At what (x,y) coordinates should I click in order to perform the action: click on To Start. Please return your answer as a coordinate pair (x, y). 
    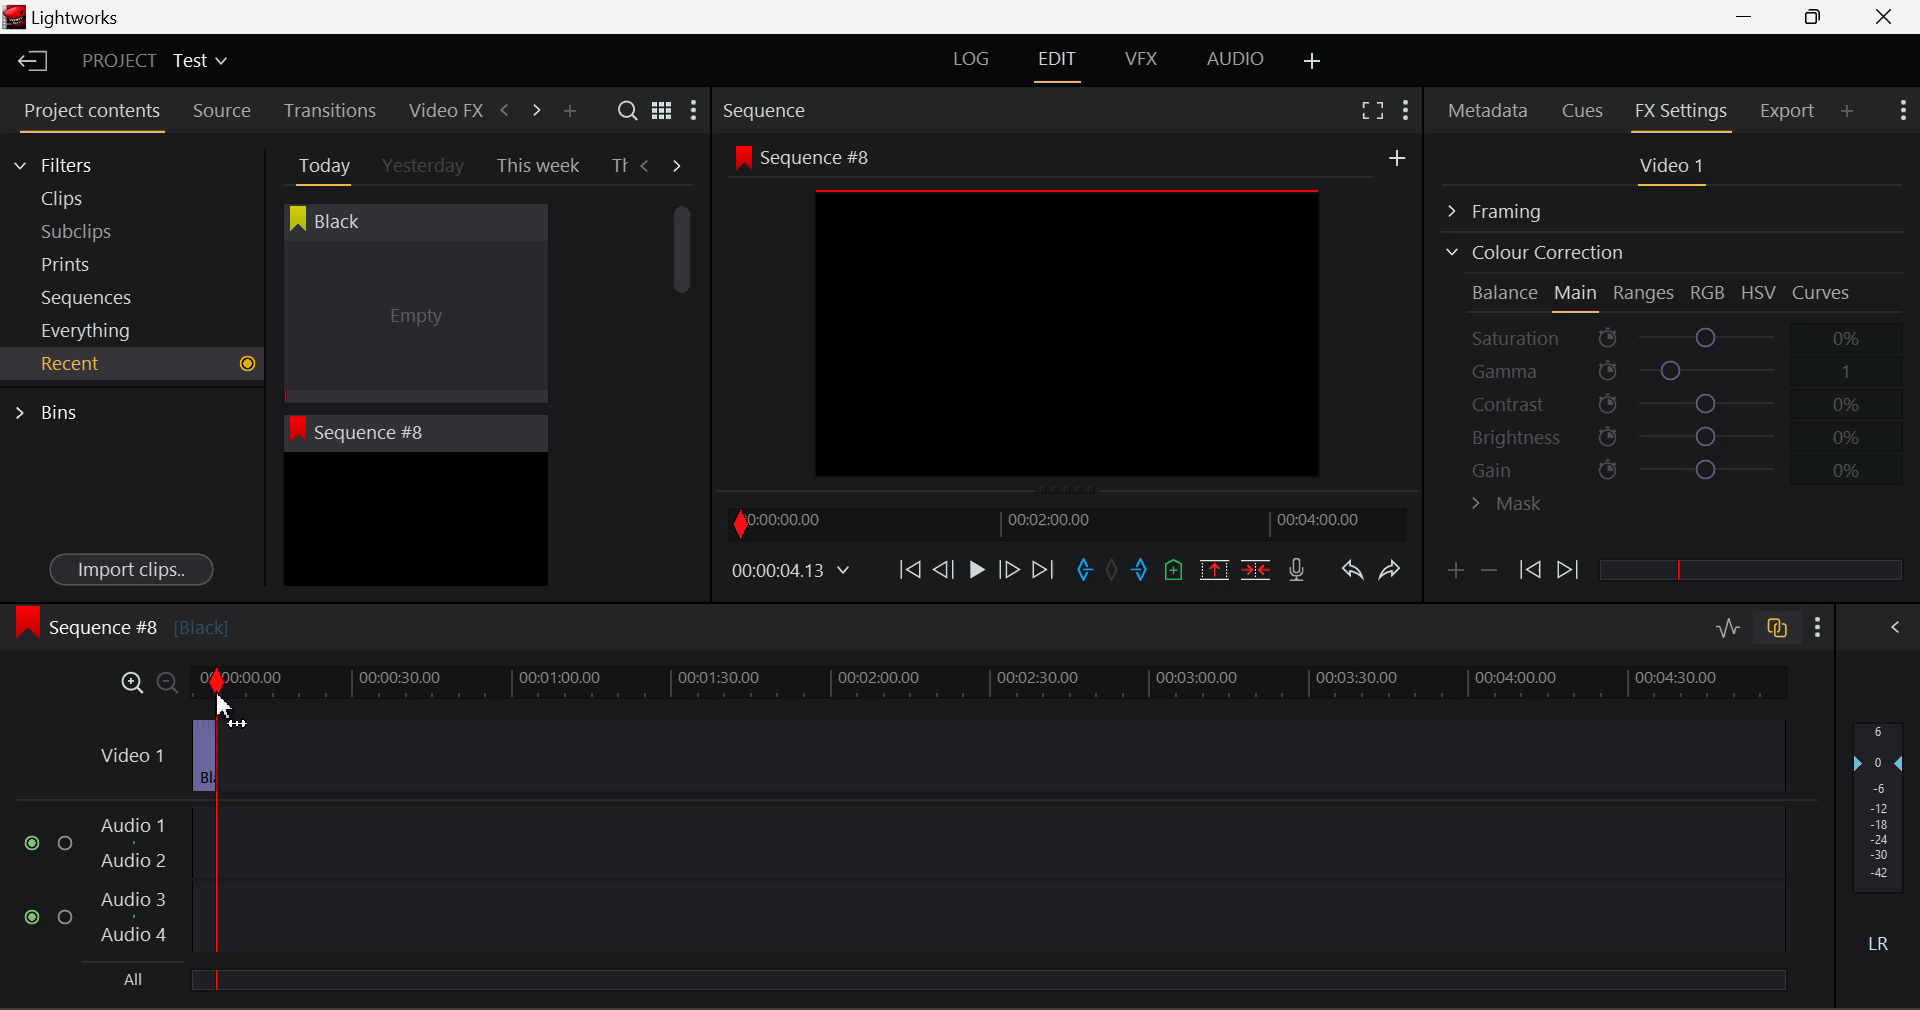
    Looking at the image, I should click on (908, 569).